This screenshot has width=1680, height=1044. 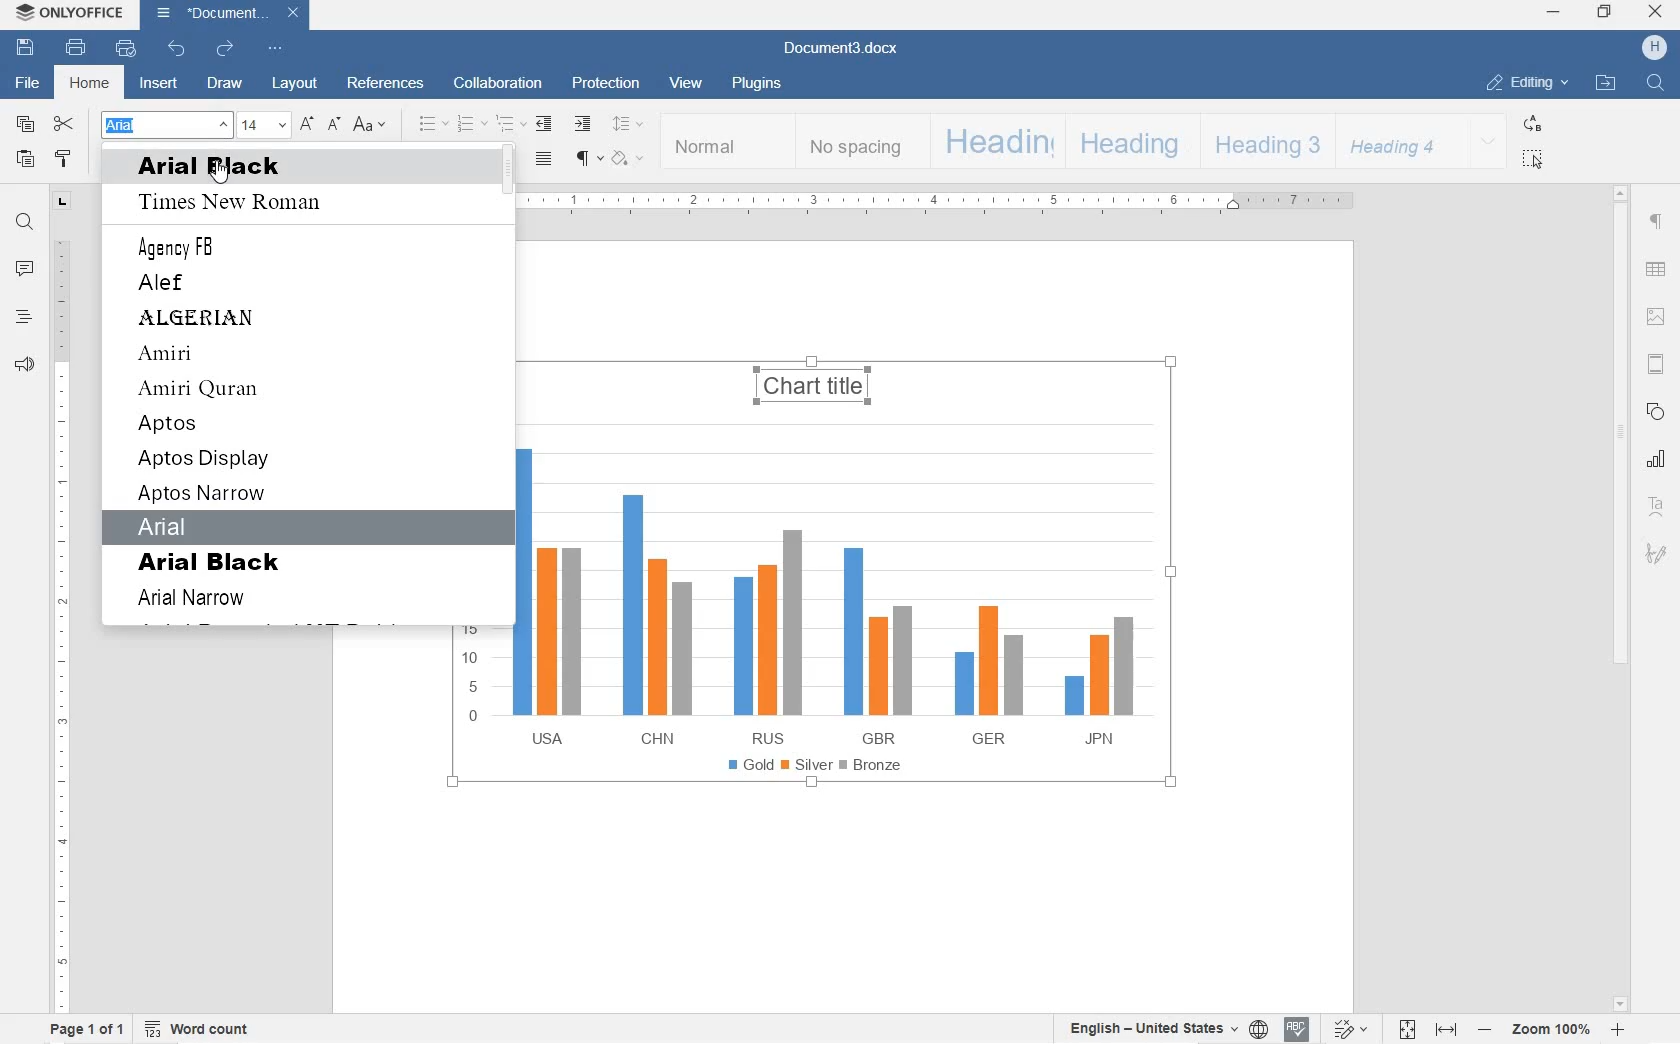 What do you see at coordinates (172, 425) in the screenshot?
I see `APTOS` at bounding box center [172, 425].